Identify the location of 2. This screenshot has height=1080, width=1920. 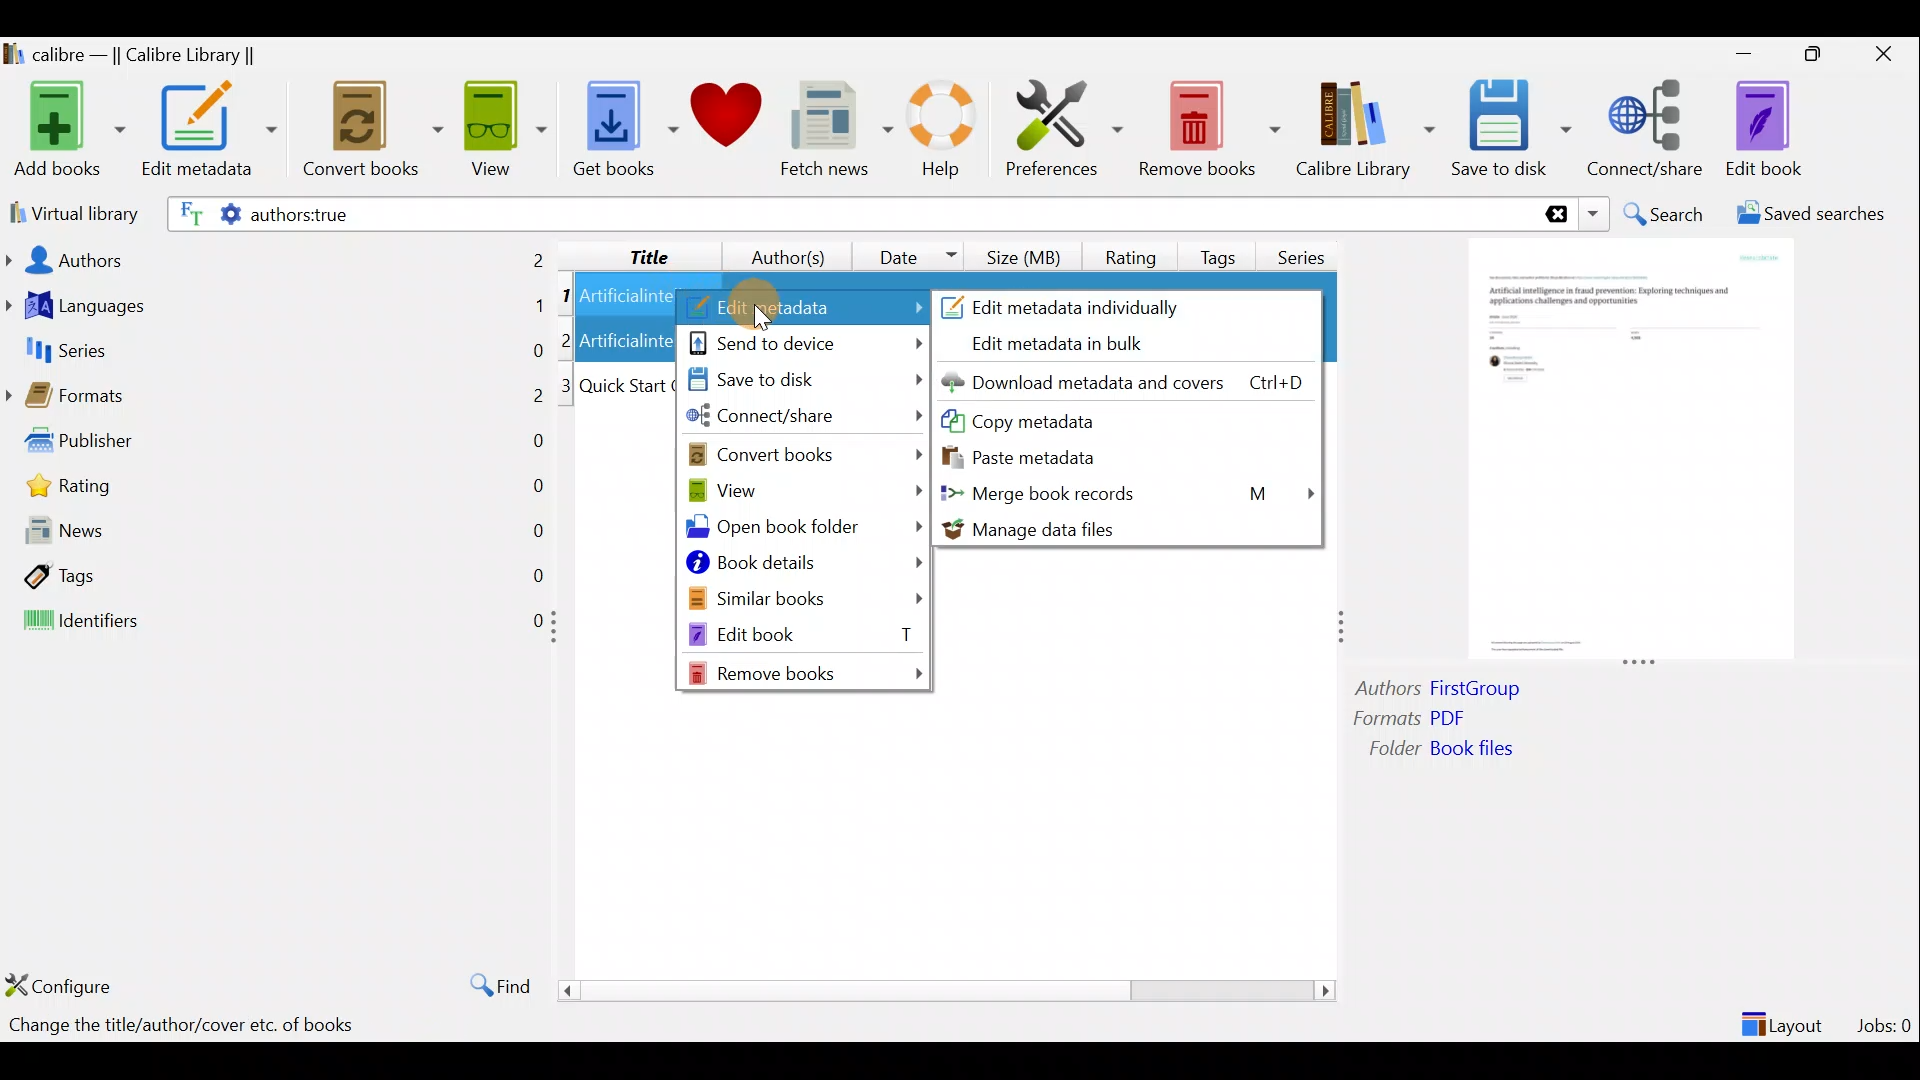
(569, 339).